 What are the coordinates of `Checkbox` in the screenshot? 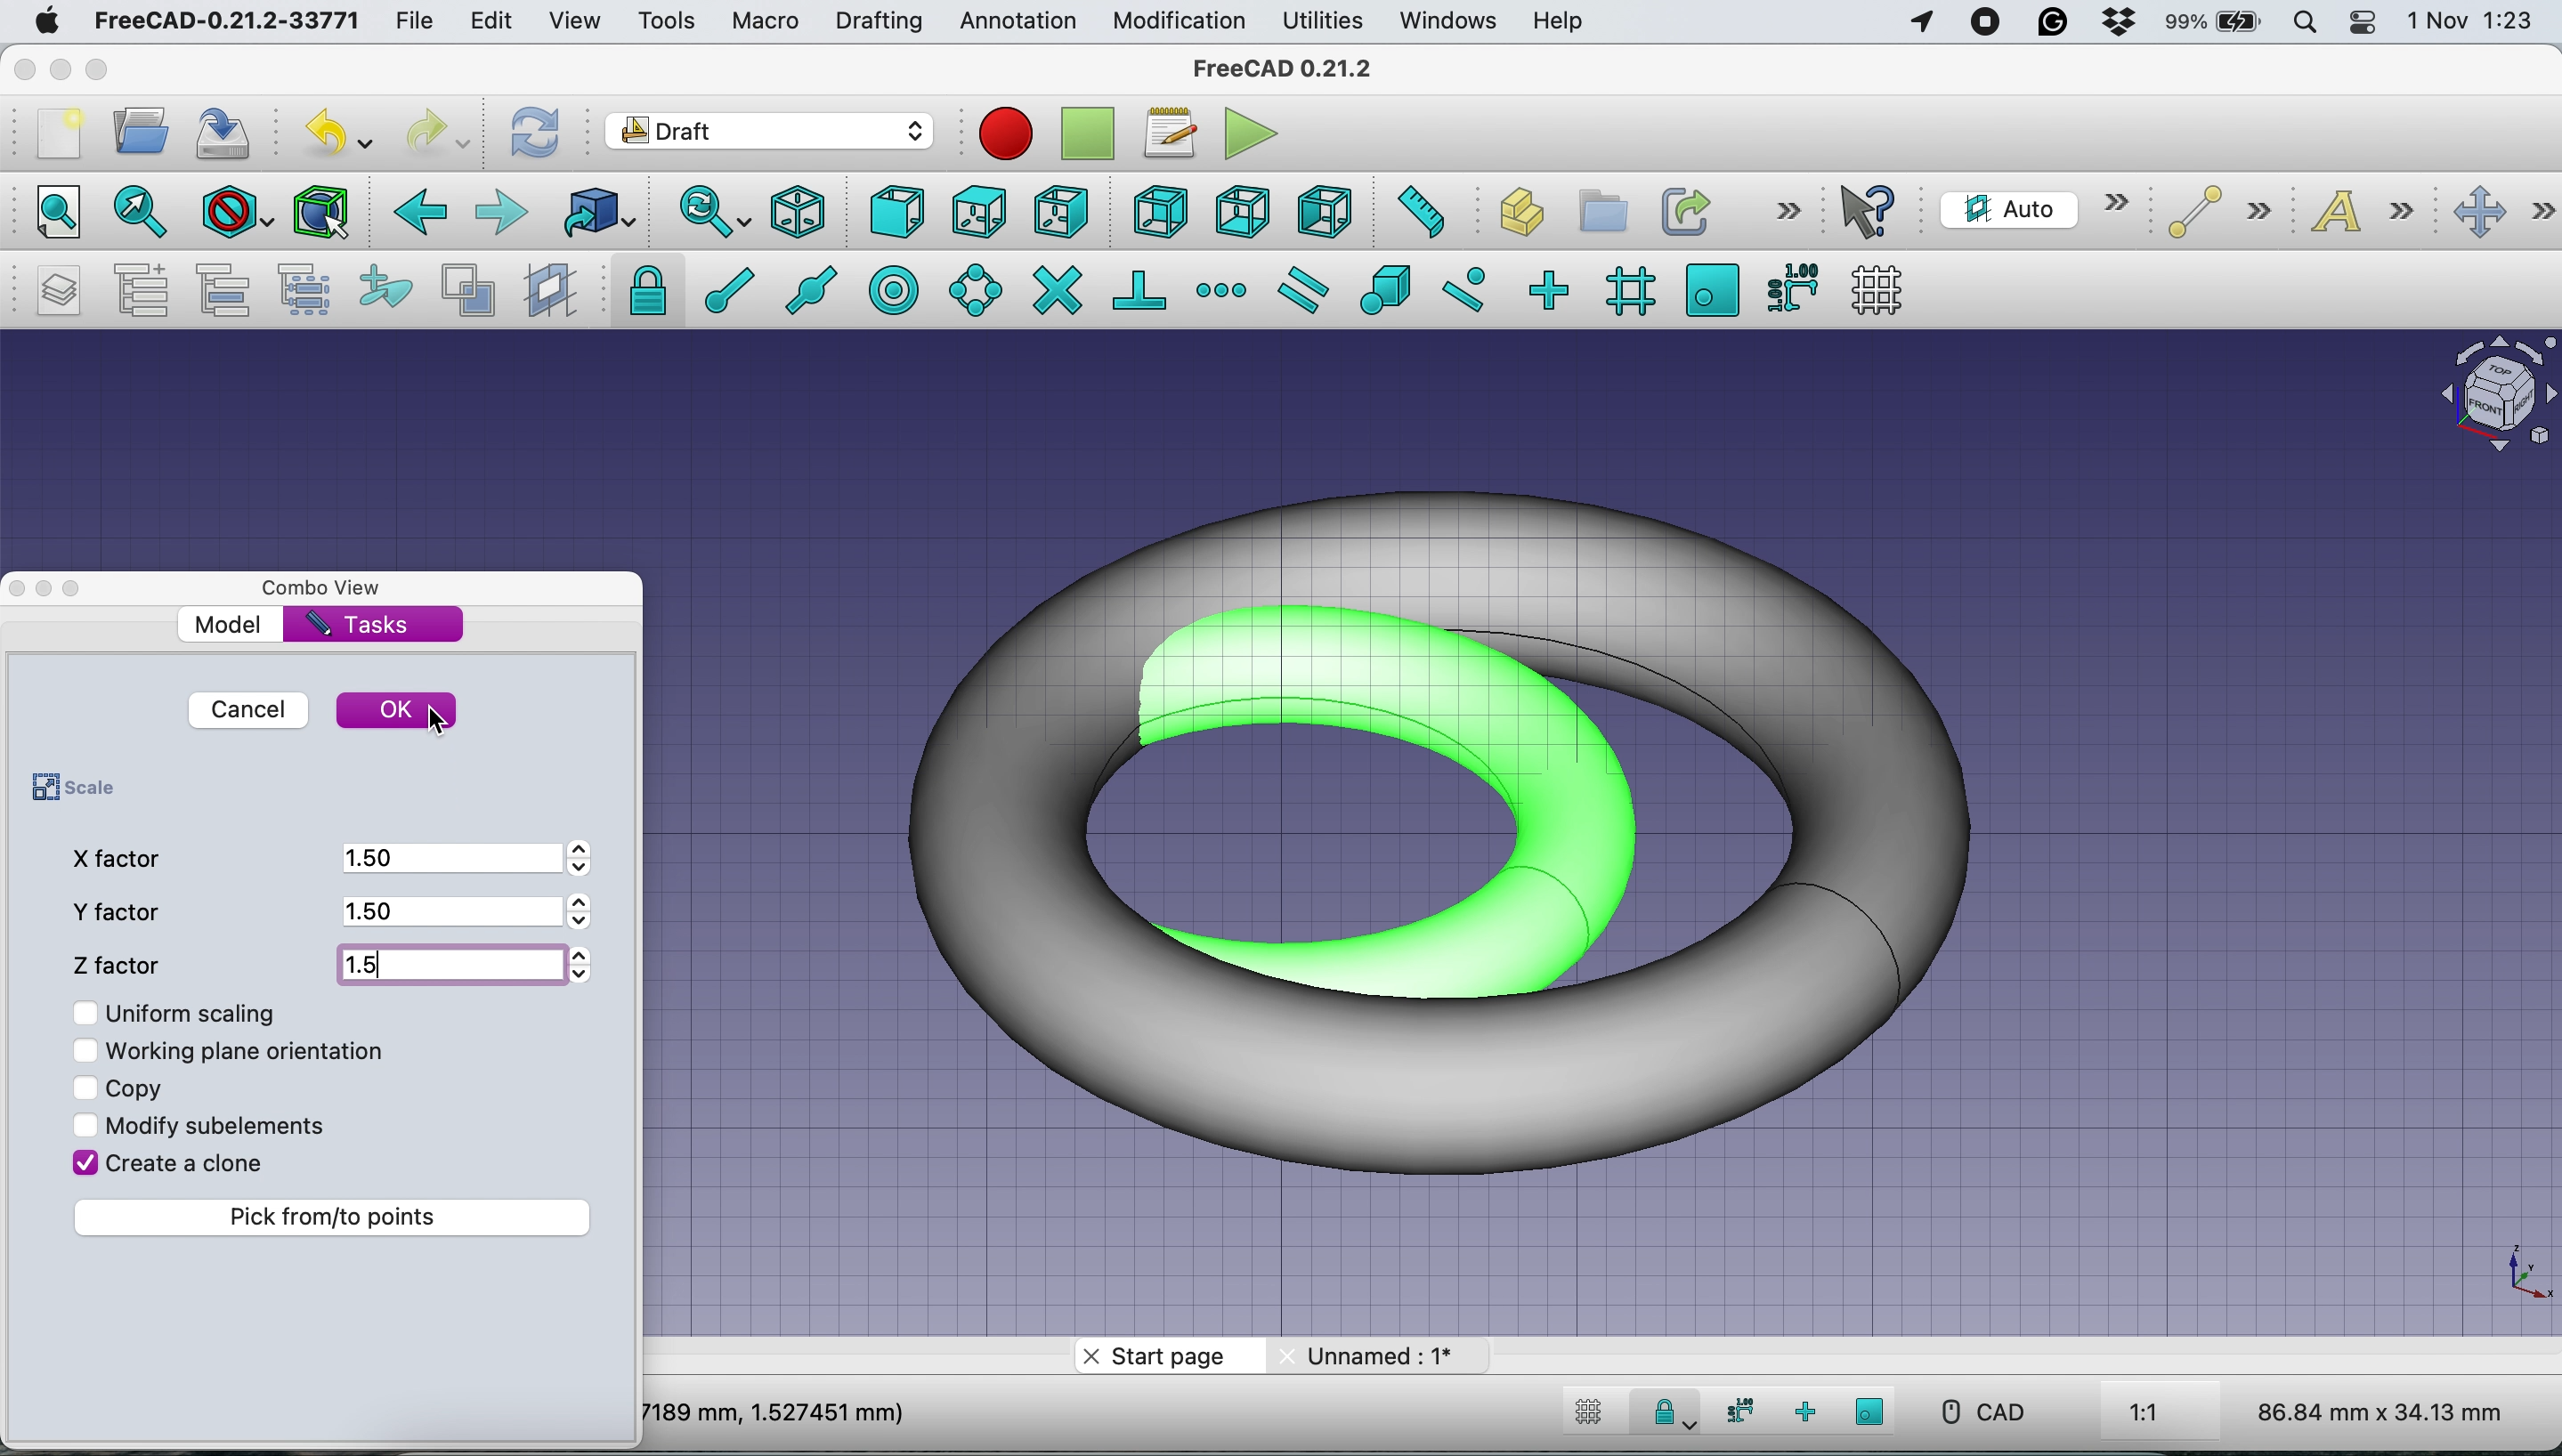 It's located at (86, 1087).